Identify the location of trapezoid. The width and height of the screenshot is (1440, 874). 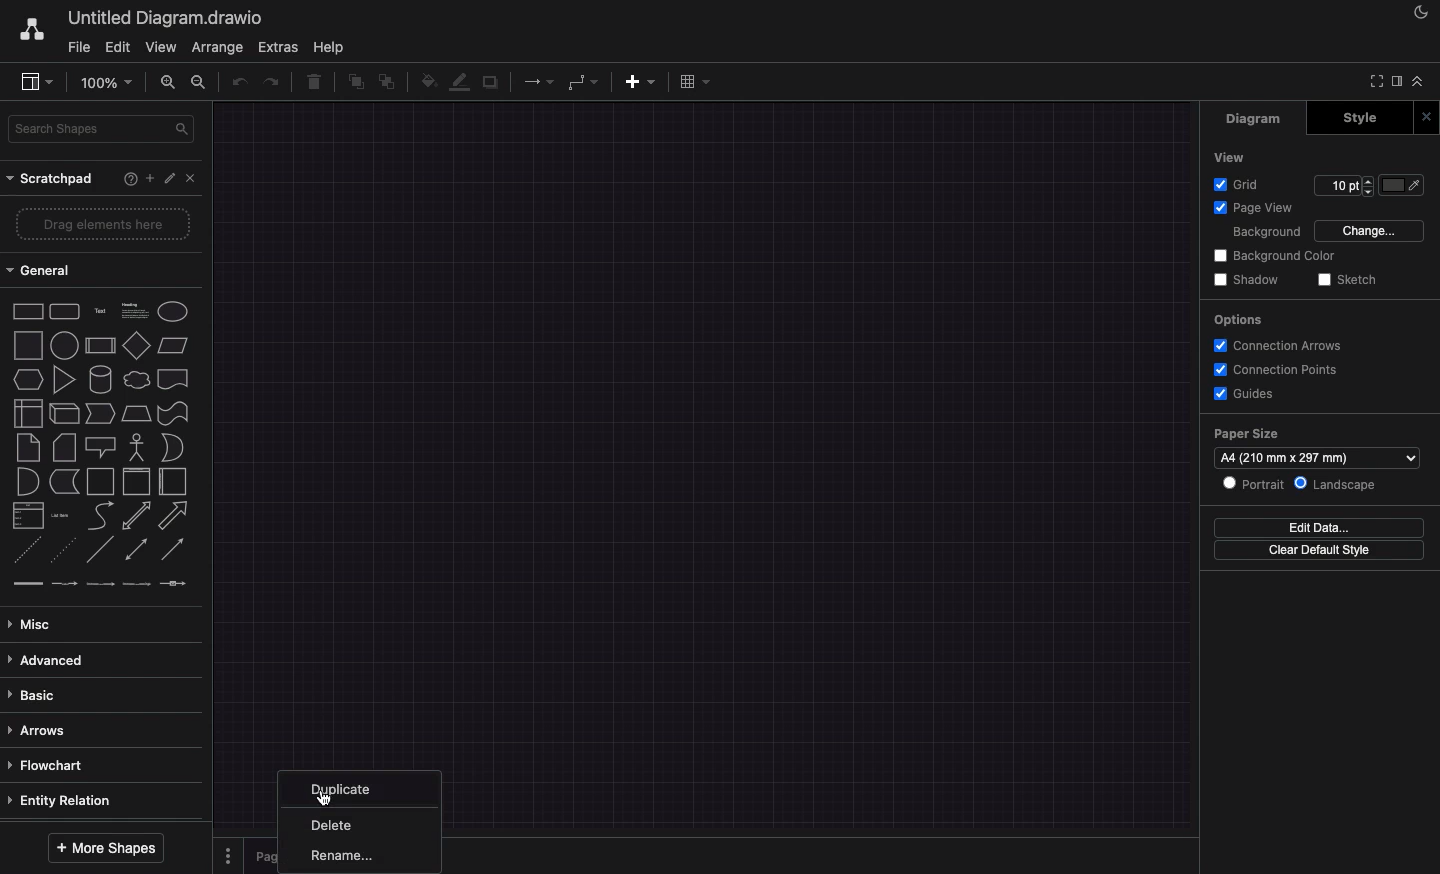
(136, 414).